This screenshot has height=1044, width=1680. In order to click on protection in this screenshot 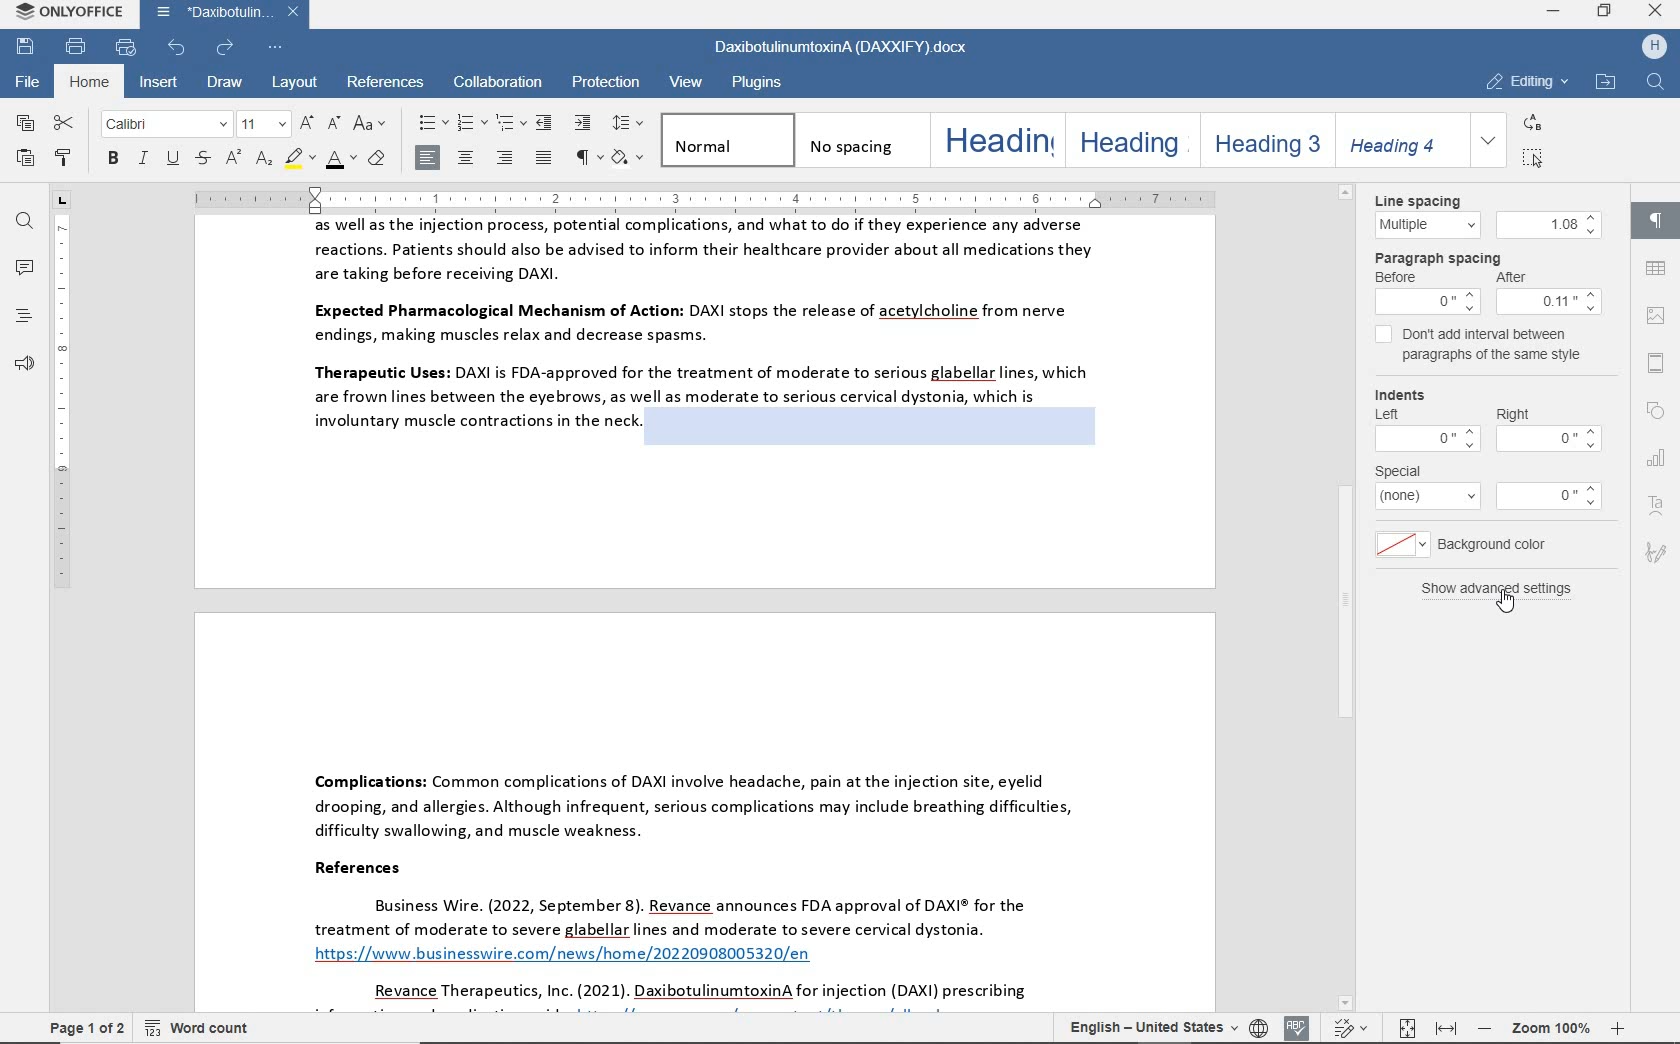, I will do `click(605, 81)`.